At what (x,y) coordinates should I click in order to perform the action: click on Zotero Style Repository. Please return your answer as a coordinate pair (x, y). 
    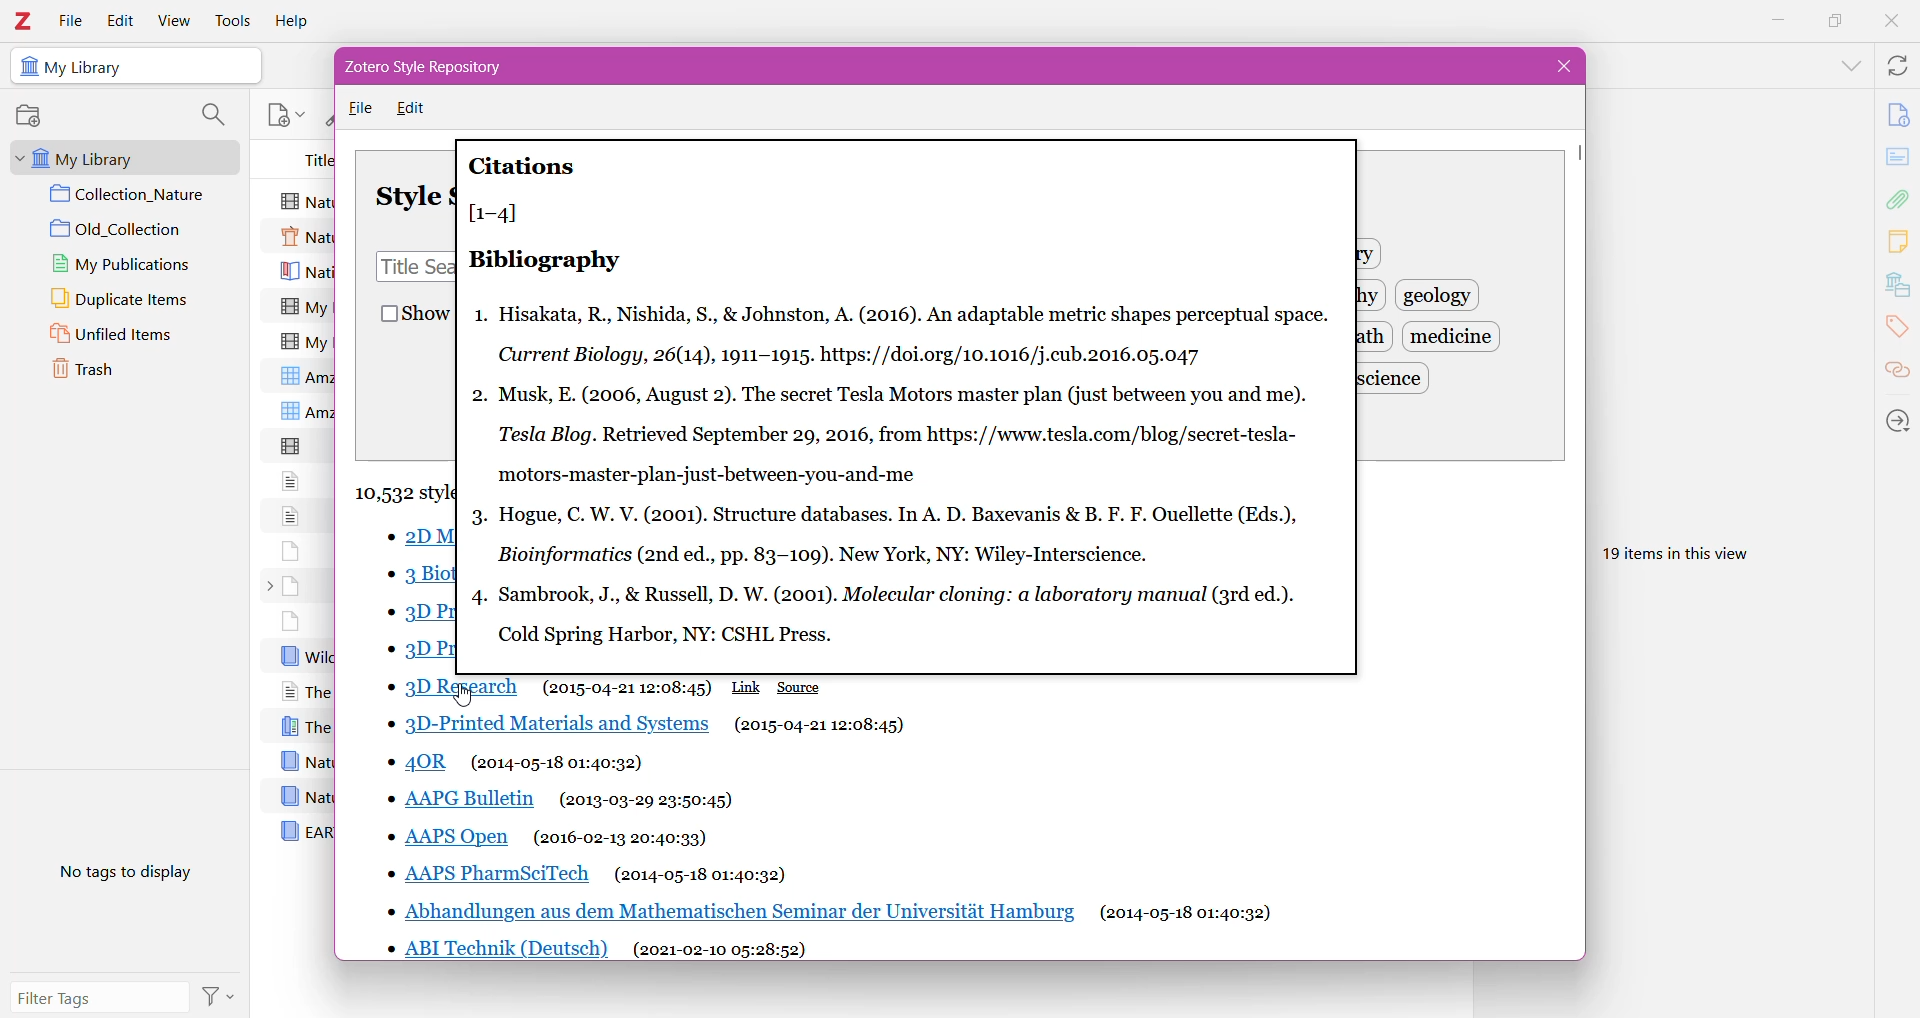
    Looking at the image, I should click on (438, 67).